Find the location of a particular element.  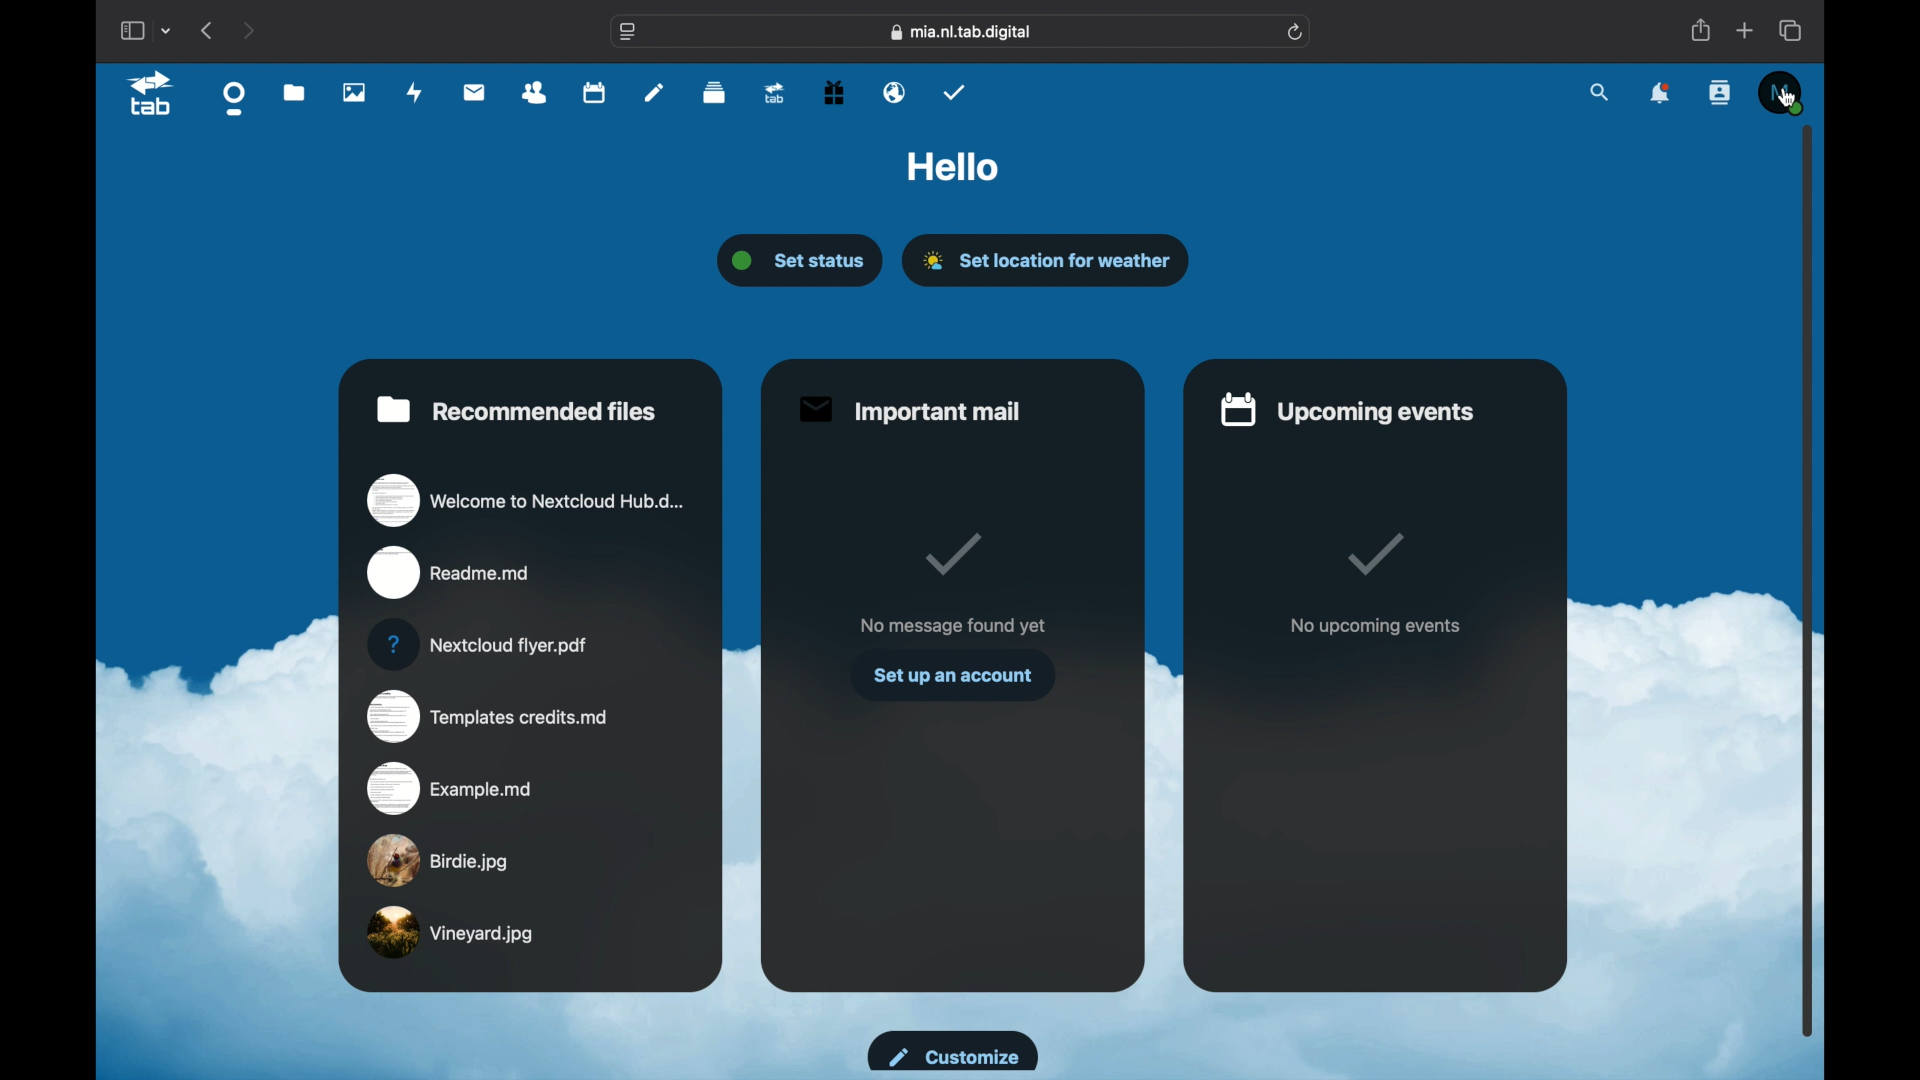

contacts is located at coordinates (1722, 94).